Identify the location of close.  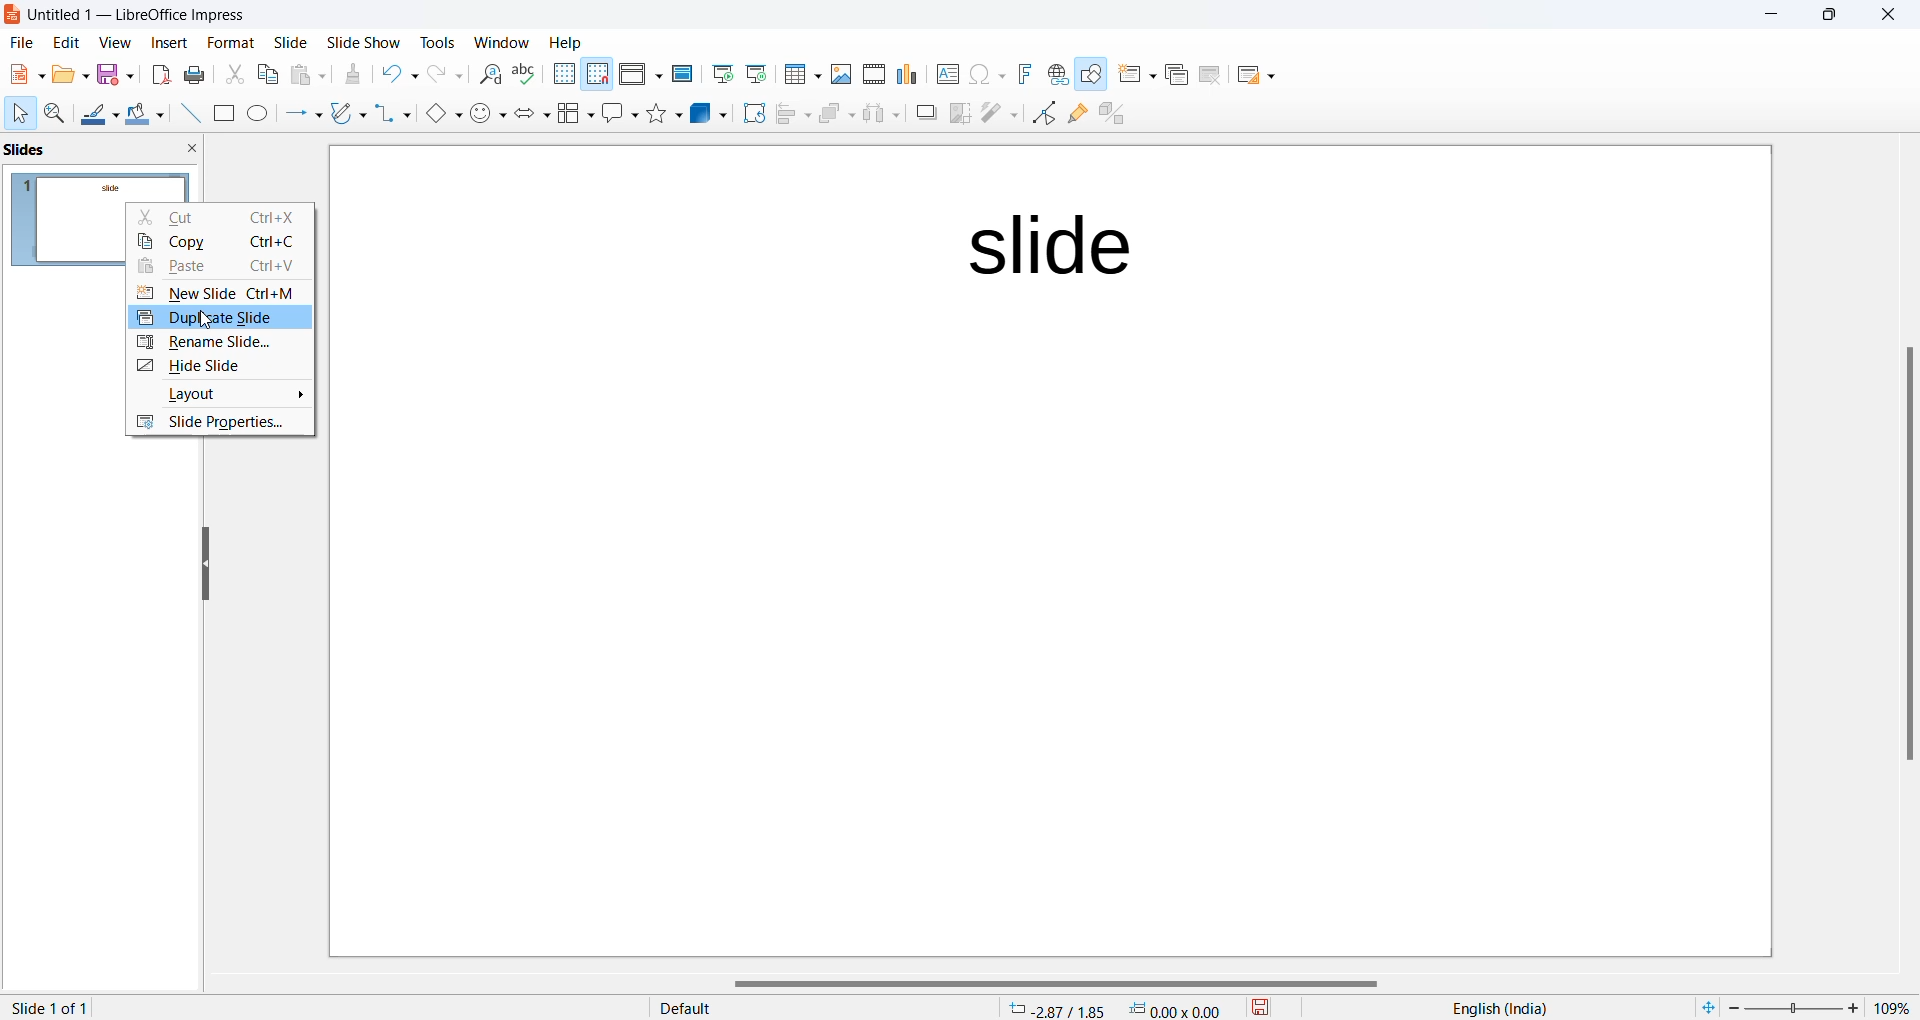
(1888, 18).